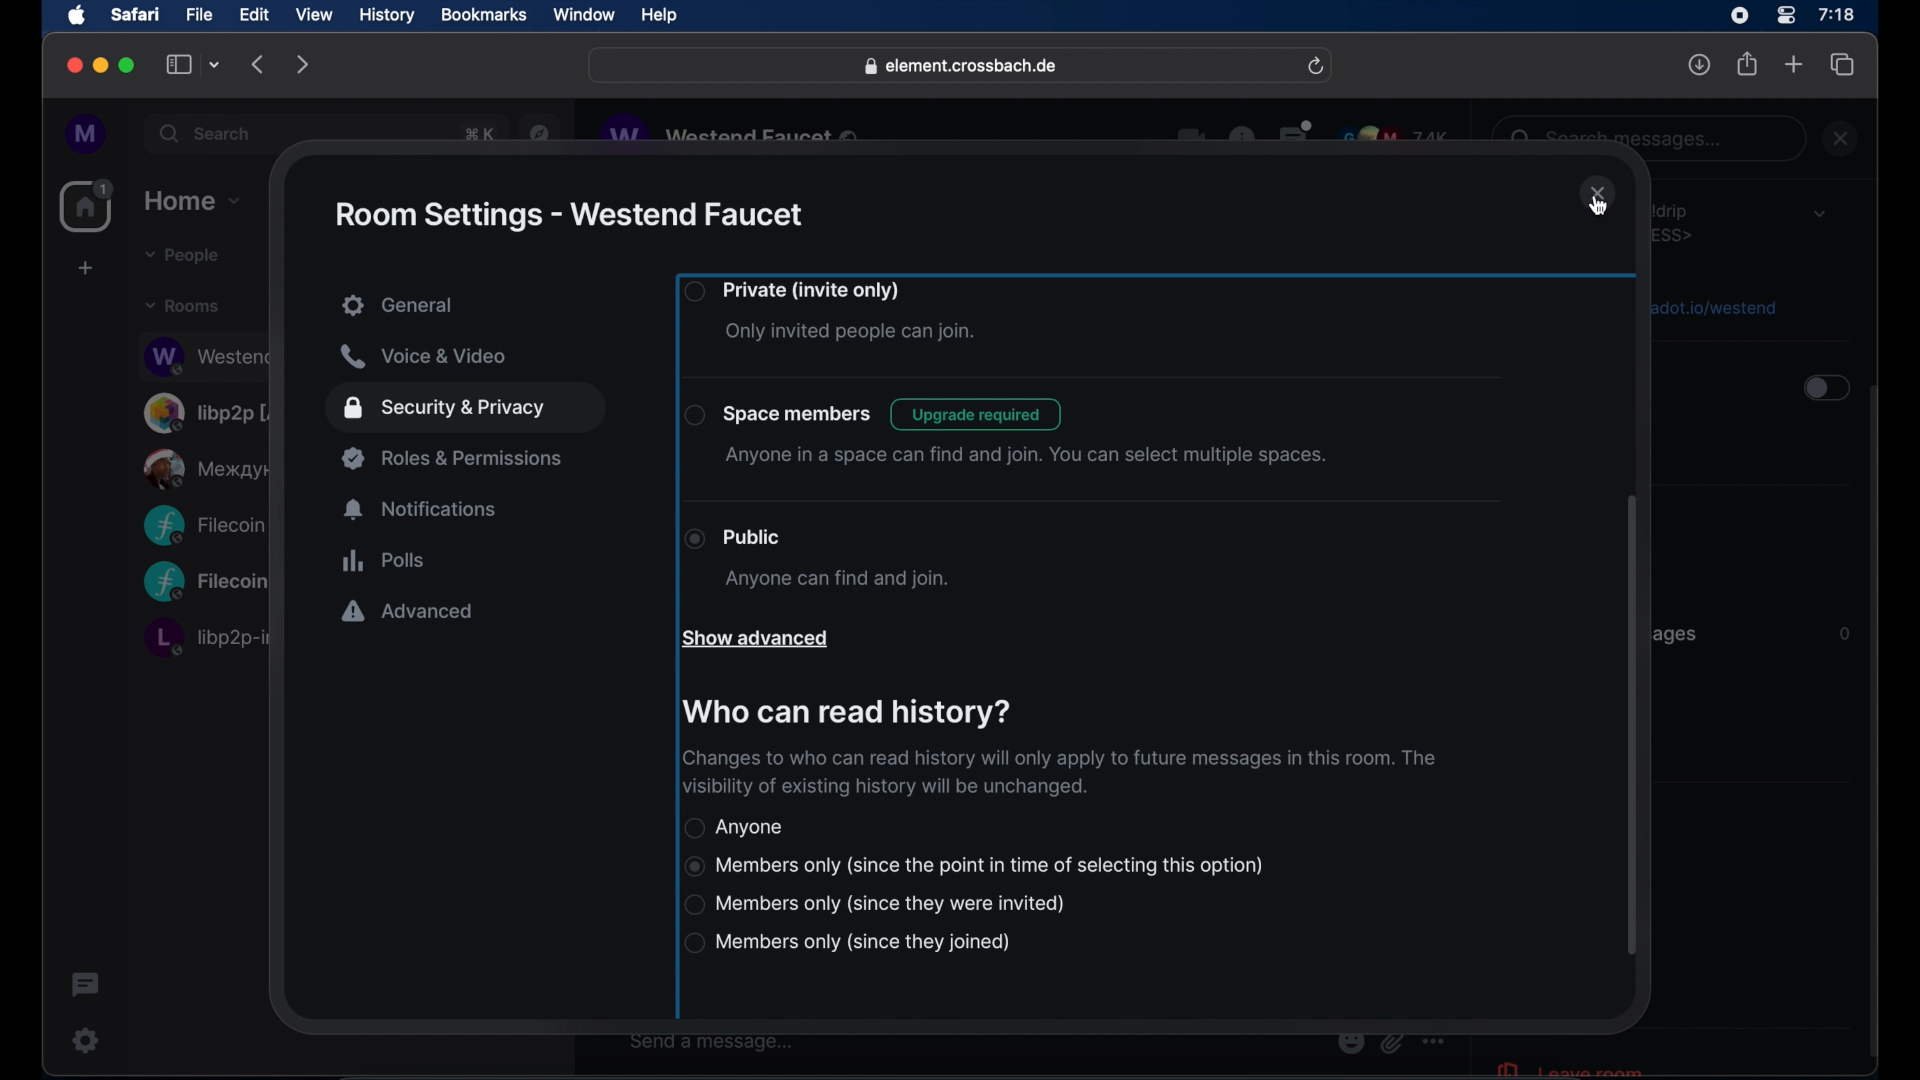  I want to click on obscure, so click(206, 355).